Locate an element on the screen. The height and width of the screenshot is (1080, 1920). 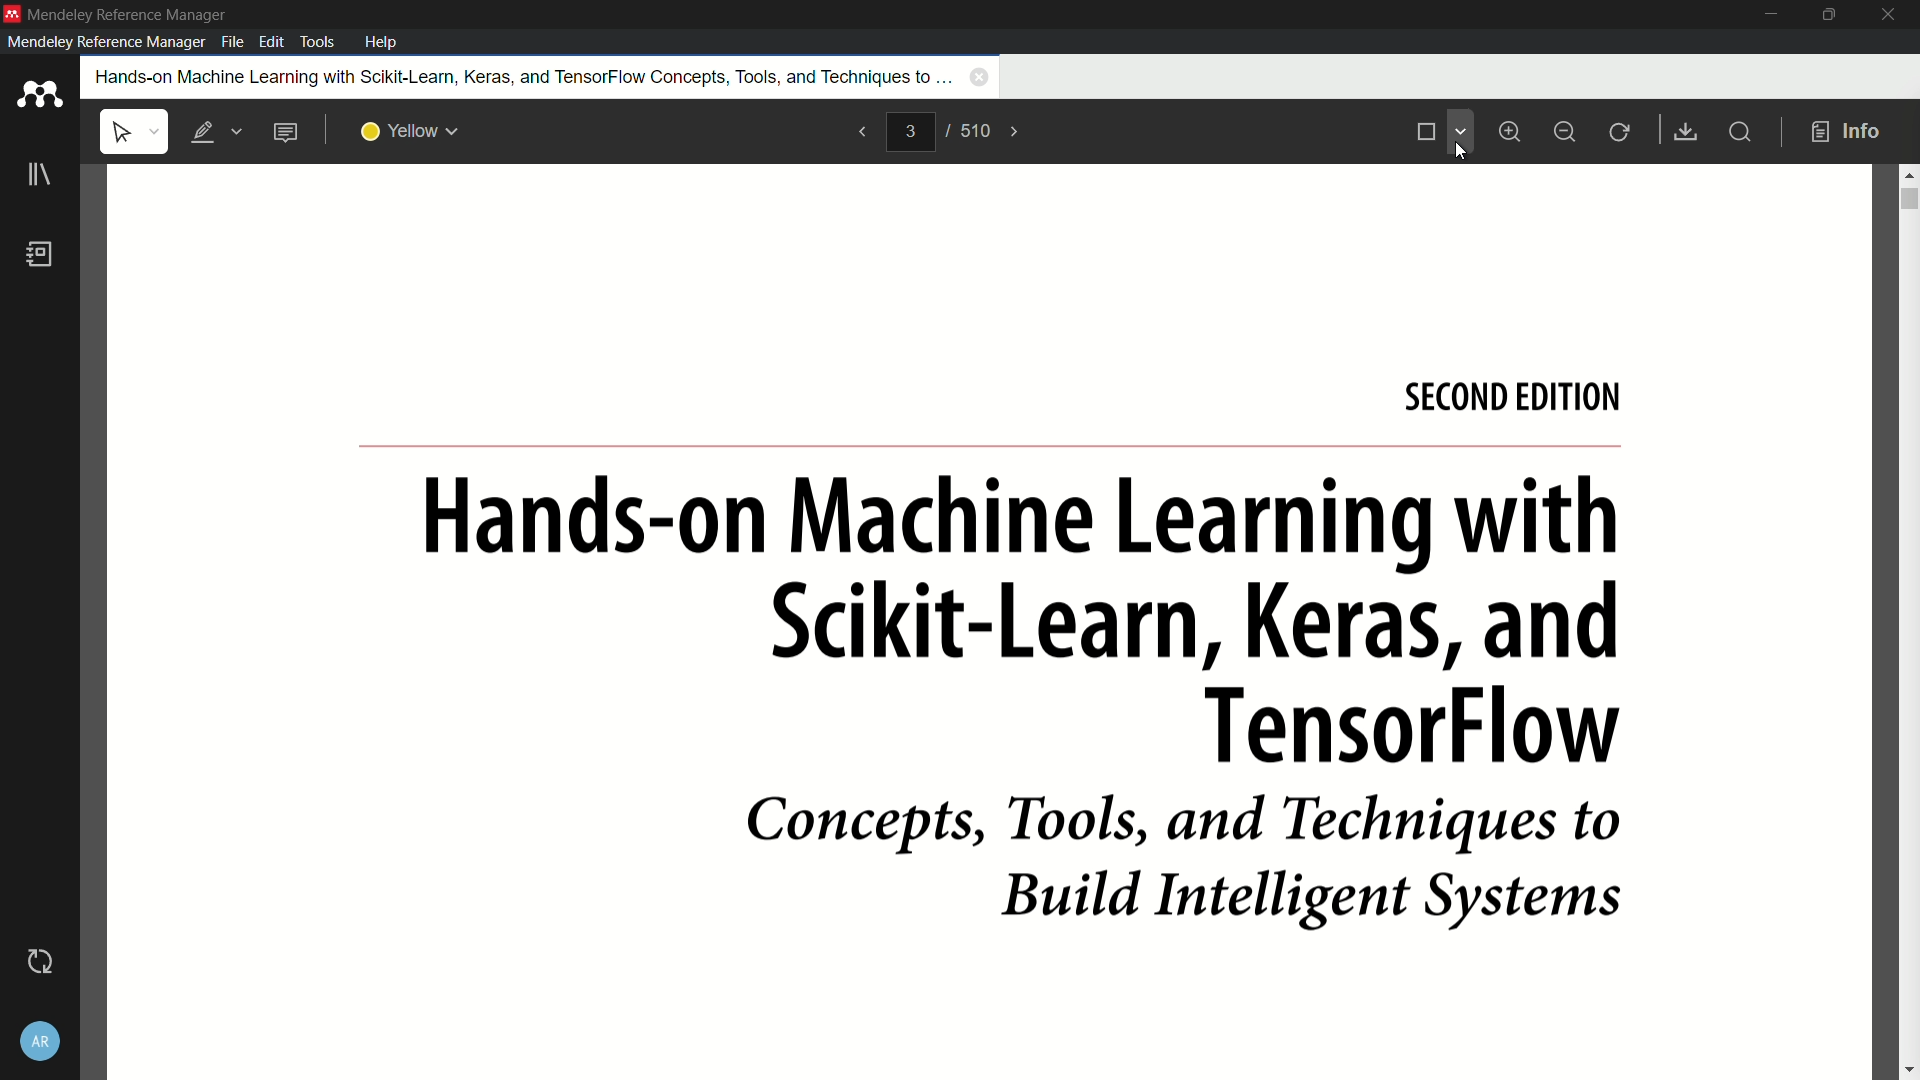
zoom out is located at coordinates (1564, 133).